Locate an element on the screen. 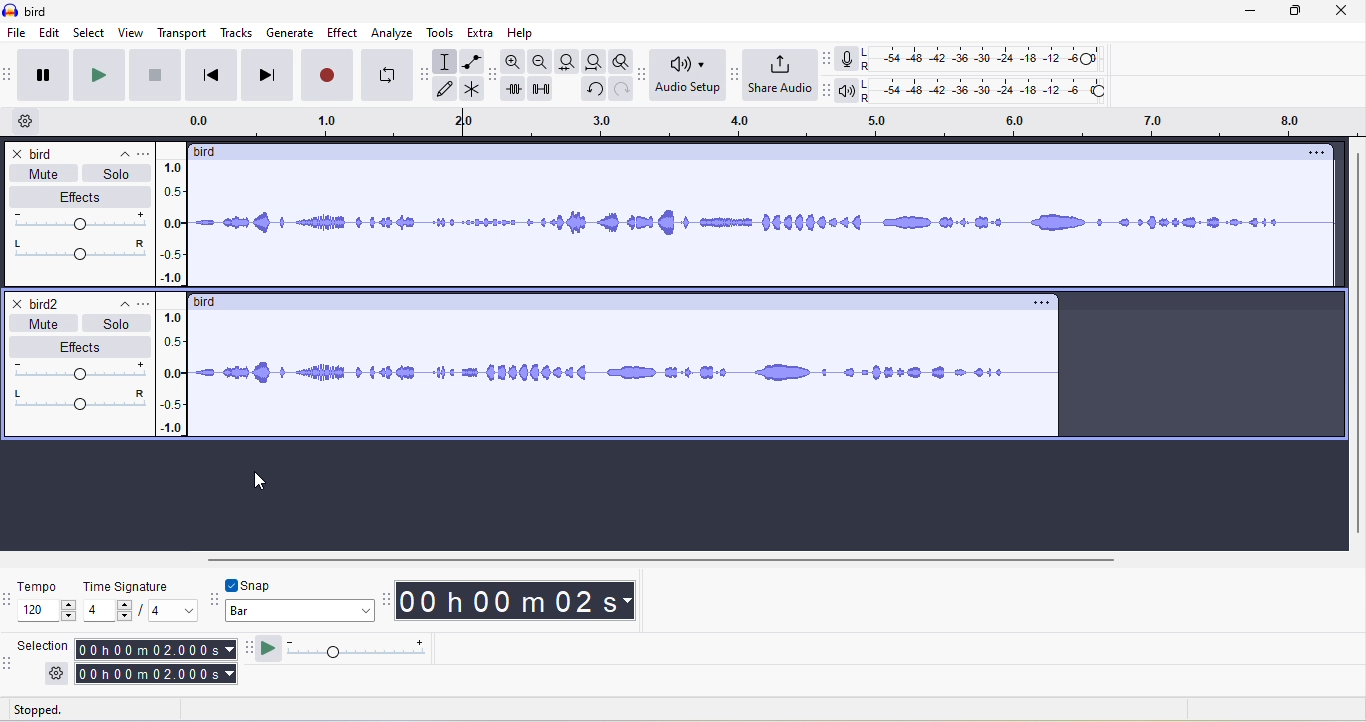 The width and height of the screenshot is (1366, 722). view is located at coordinates (130, 34).